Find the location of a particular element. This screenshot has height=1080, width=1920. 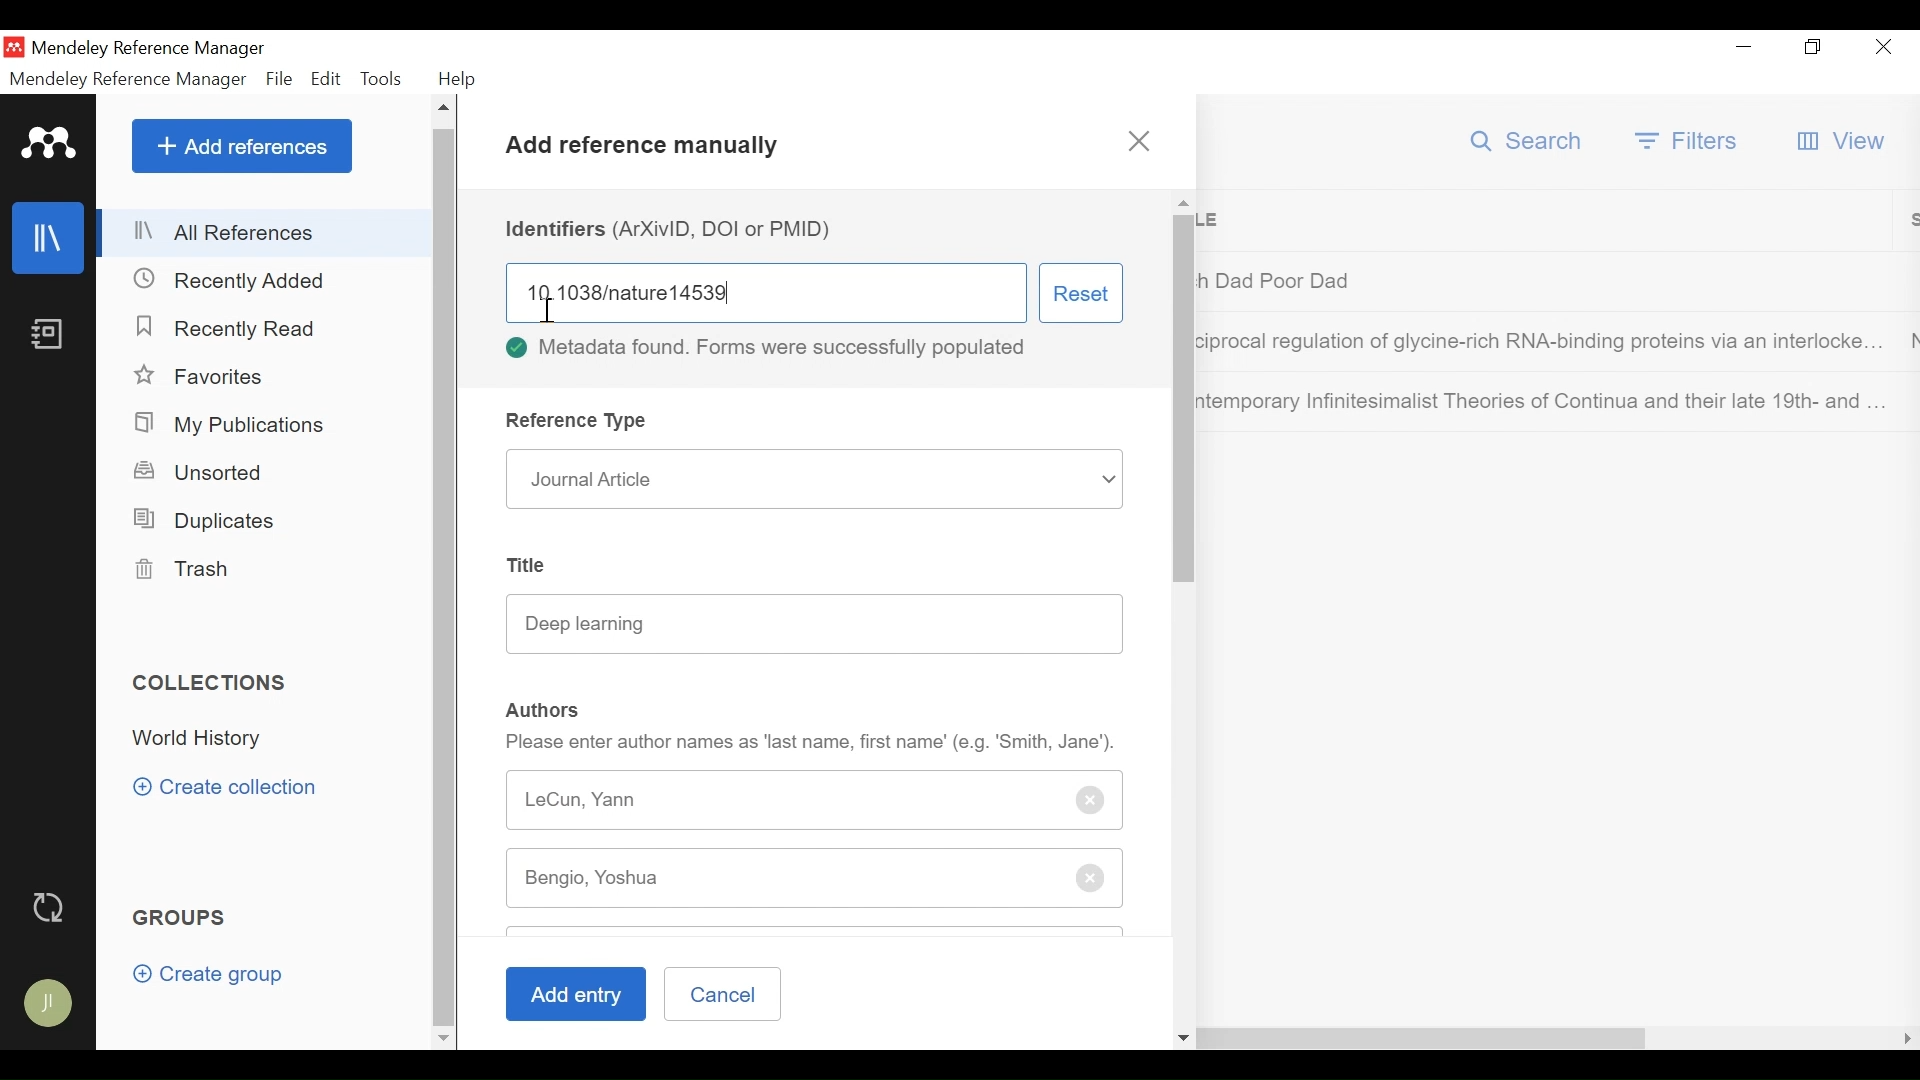

Mendeley Desktop Icon is located at coordinates (14, 46).